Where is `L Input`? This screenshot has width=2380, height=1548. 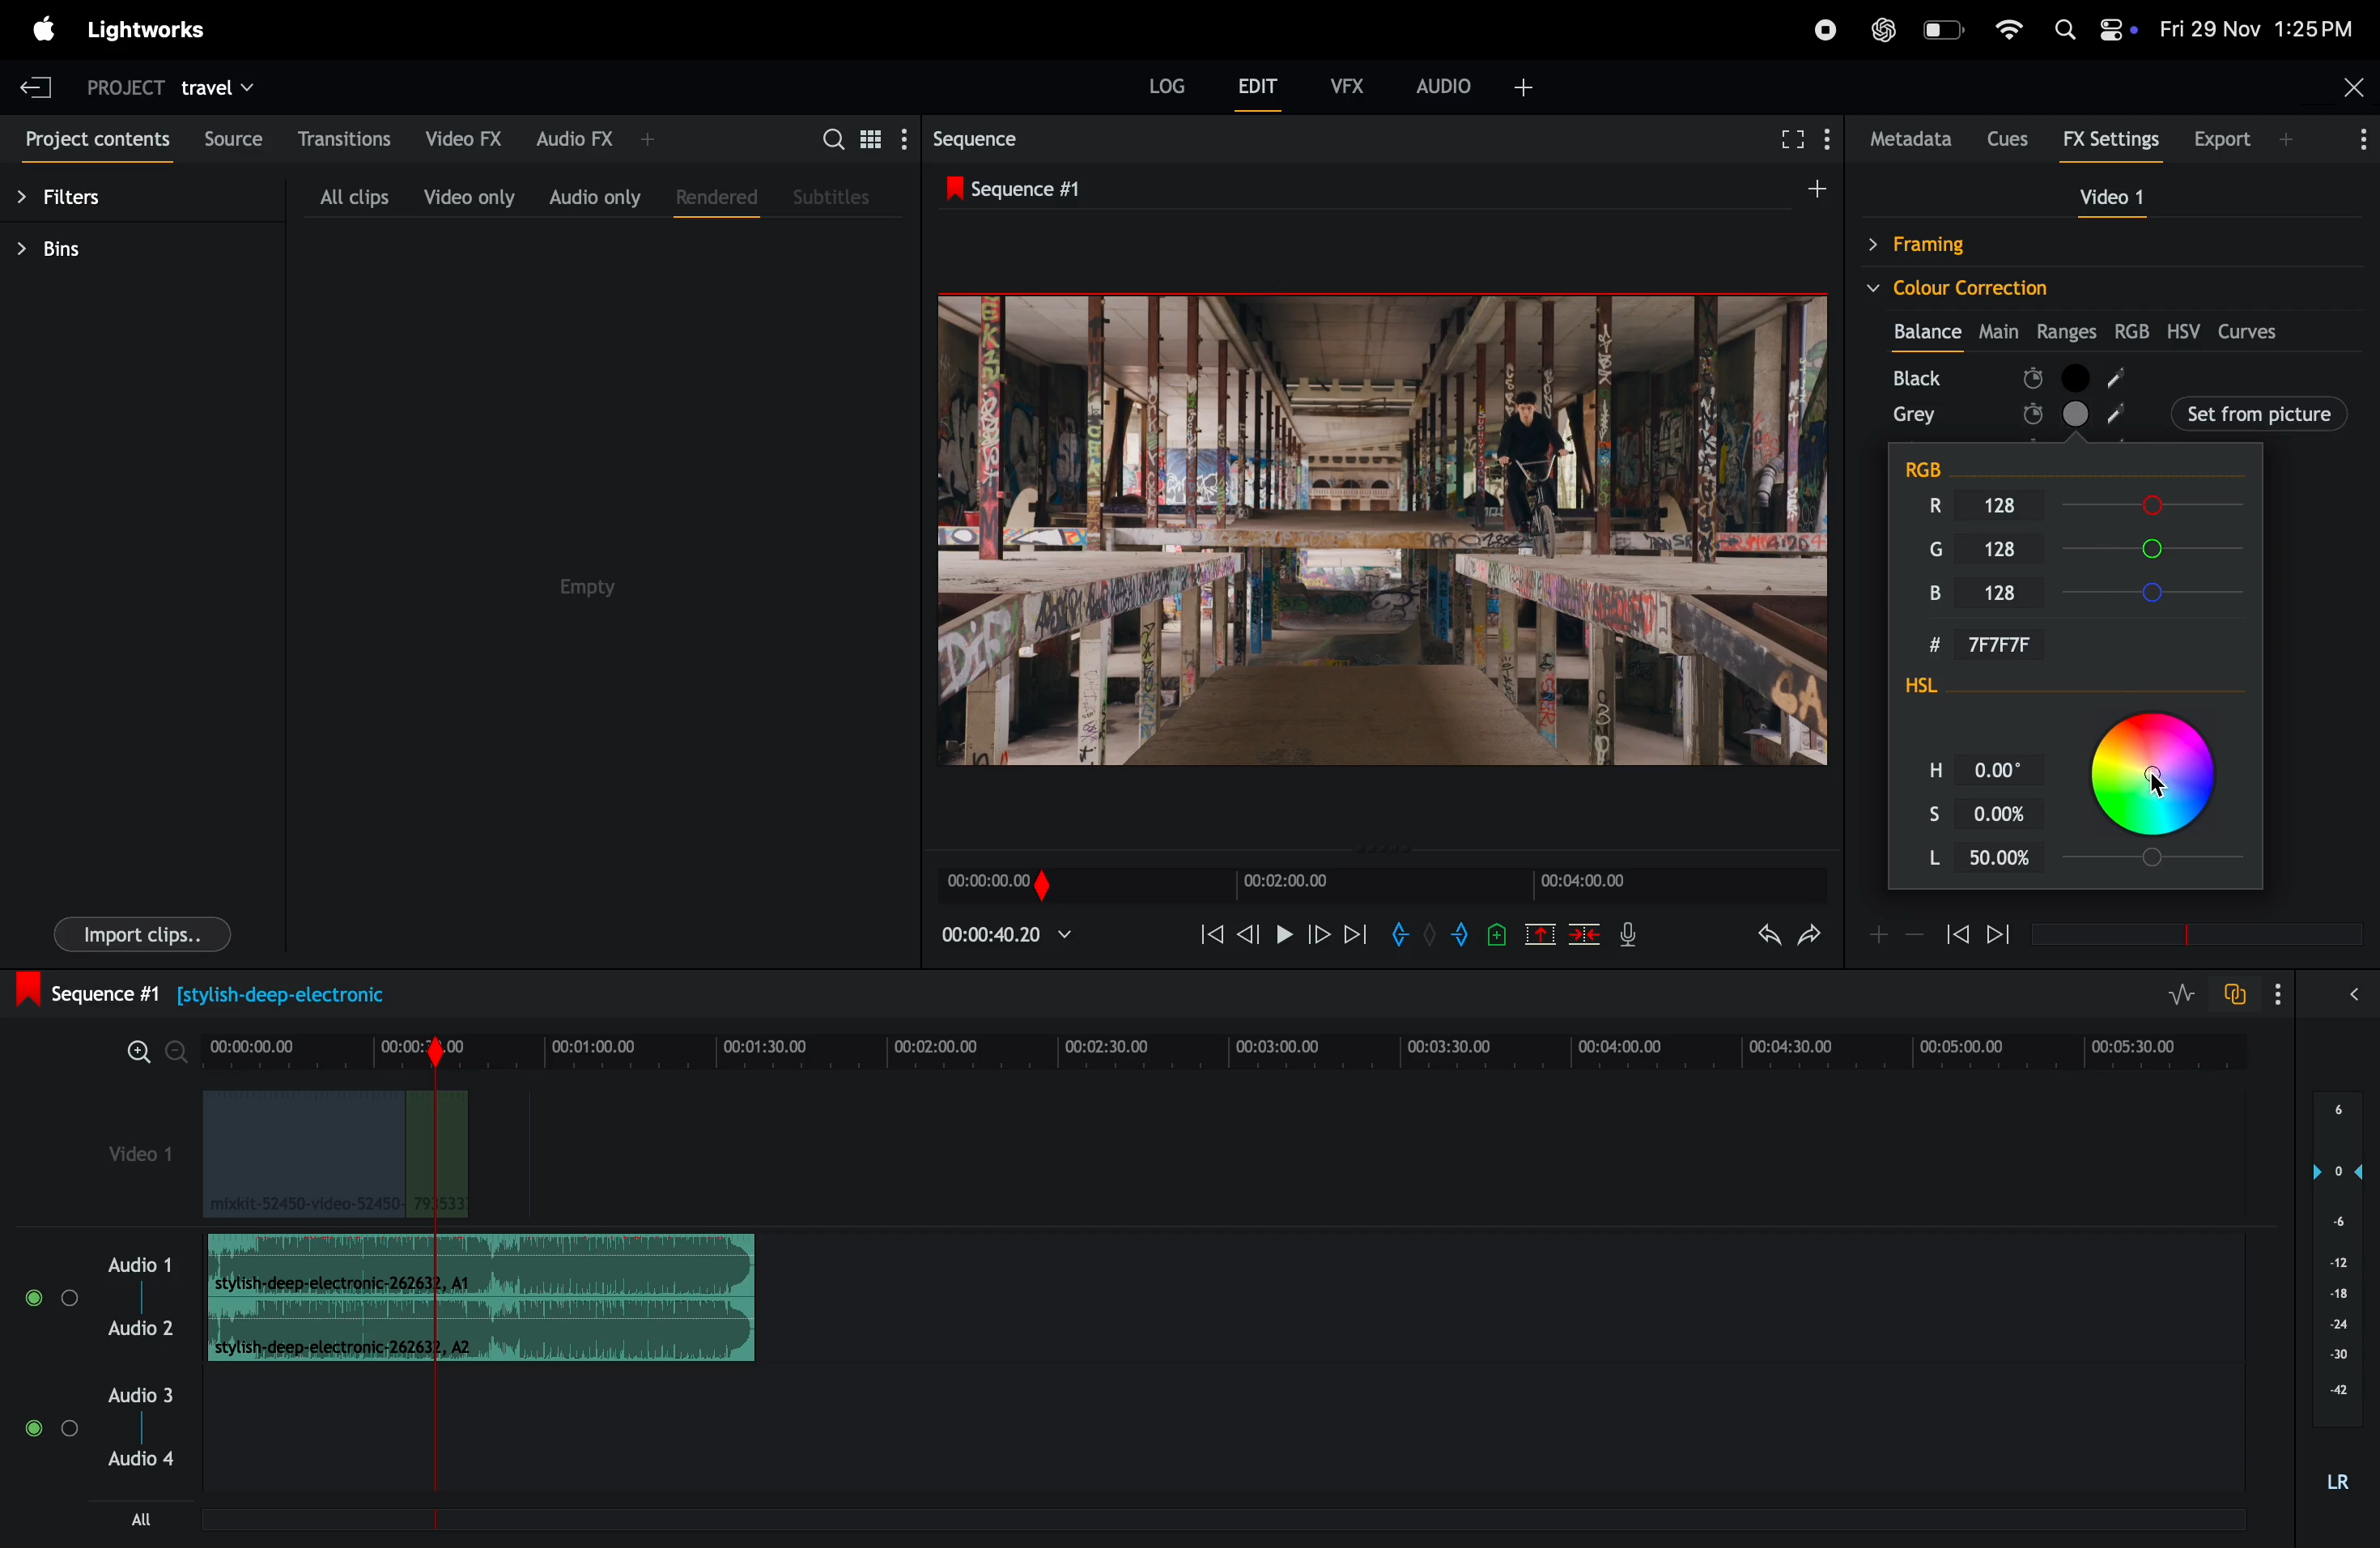
L Input is located at coordinates (2003, 859).